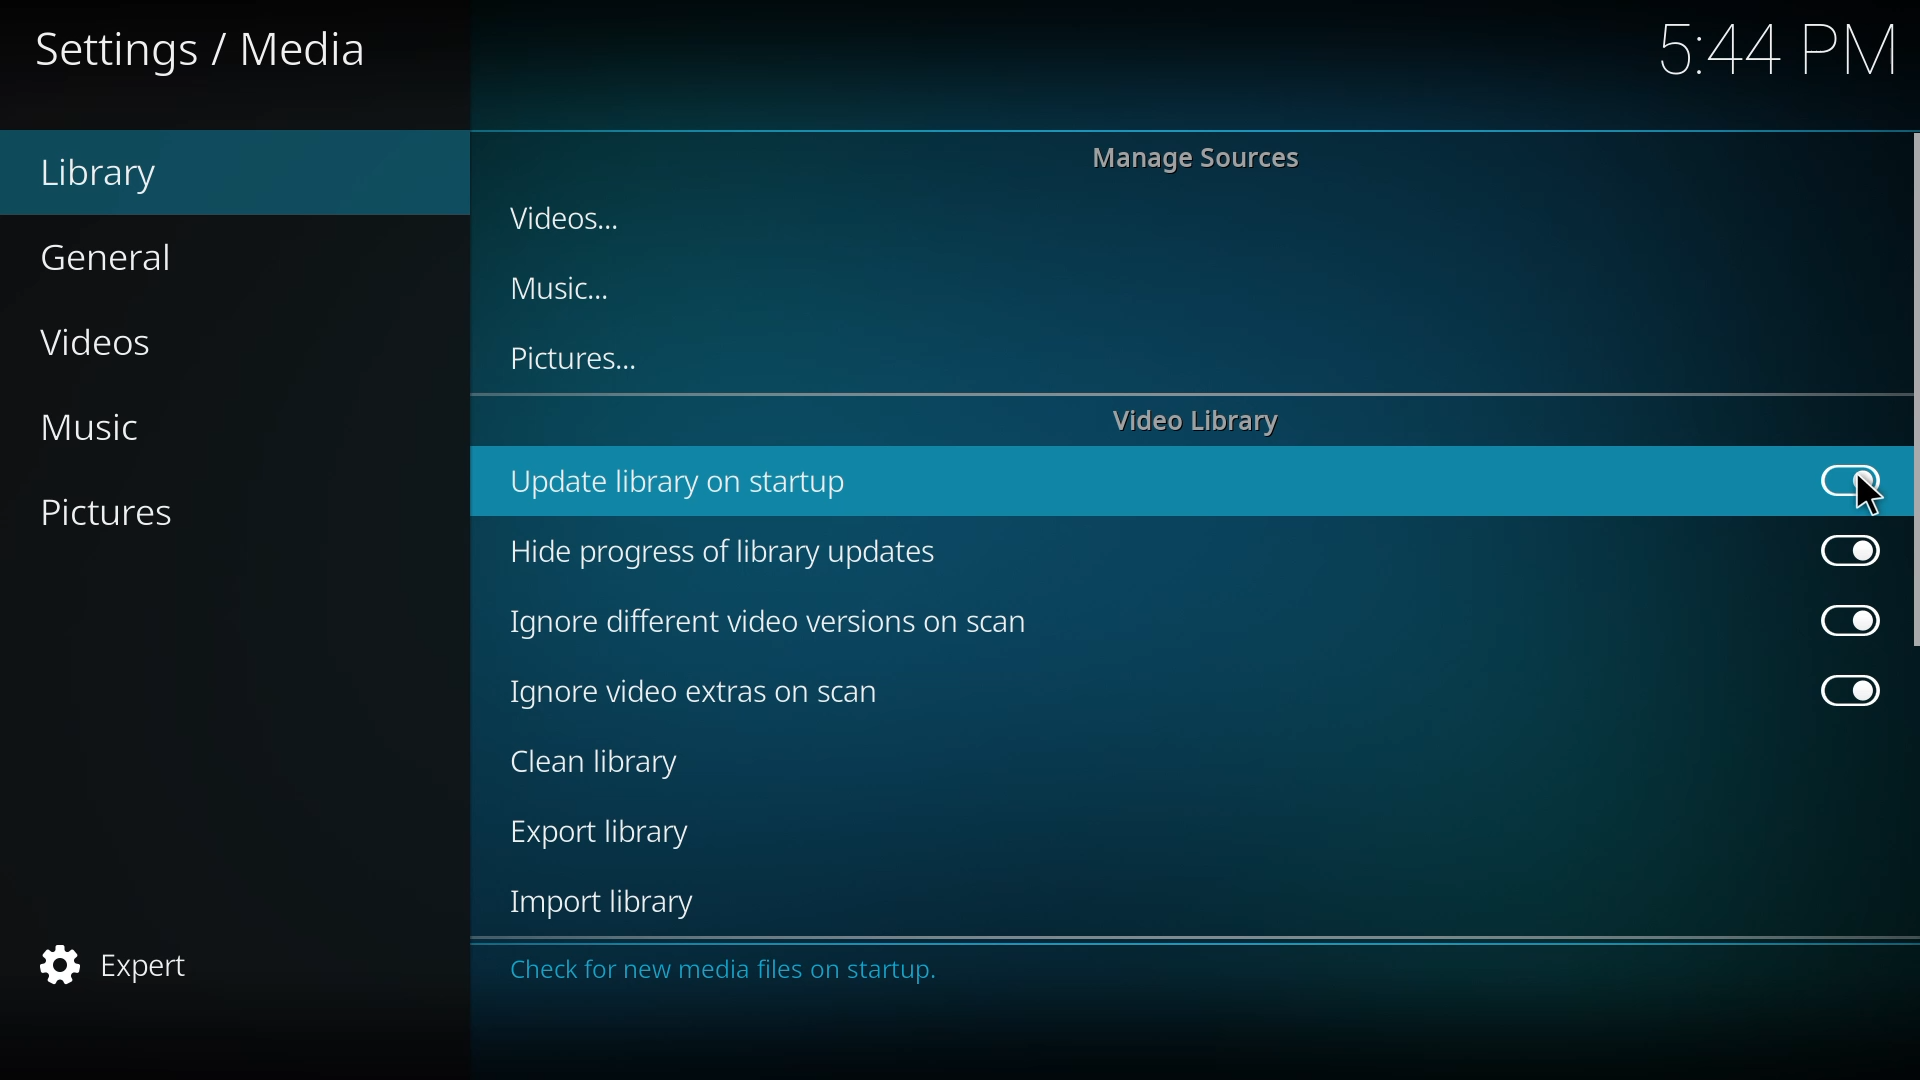  Describe the element at coordinates (782, 620) in the screenshot. I see `ignore different video versions on scan` at that location.